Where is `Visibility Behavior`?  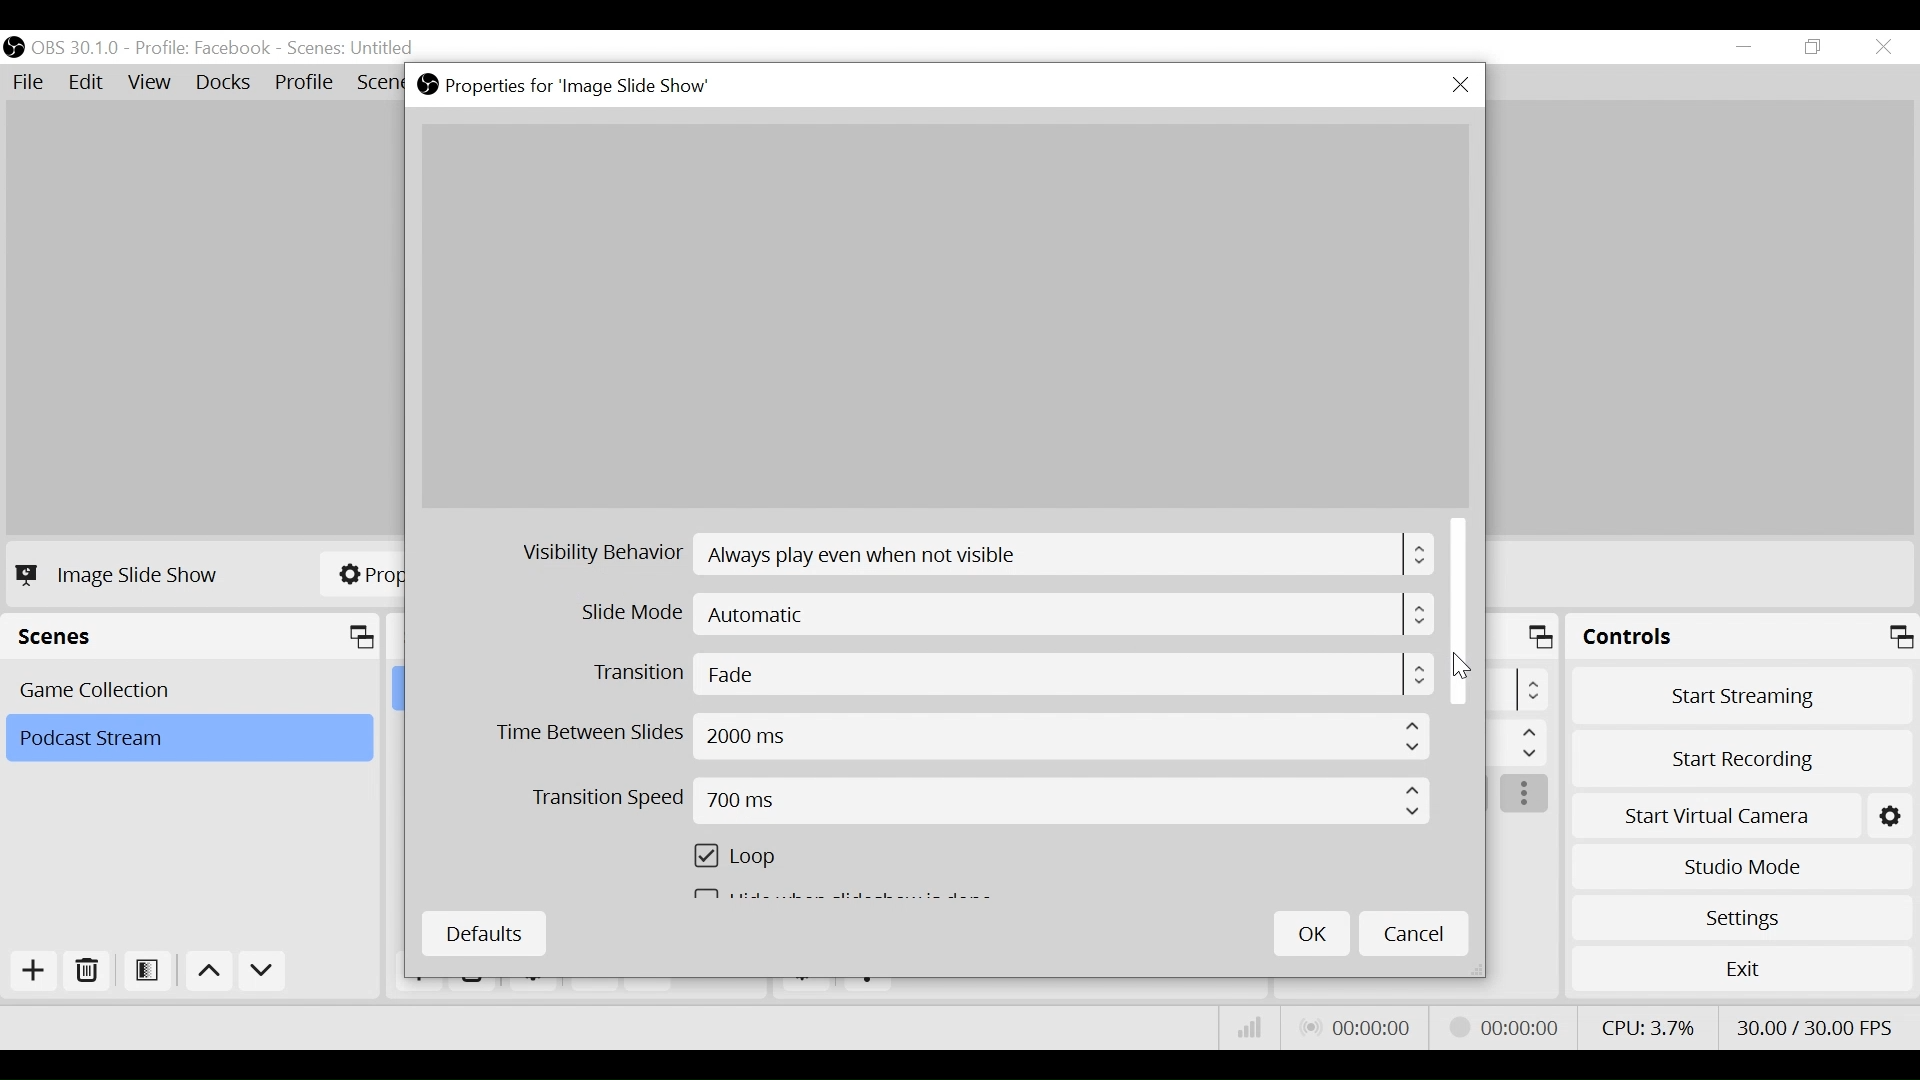 Visibility Behavior is located at coordinates (979, 555).